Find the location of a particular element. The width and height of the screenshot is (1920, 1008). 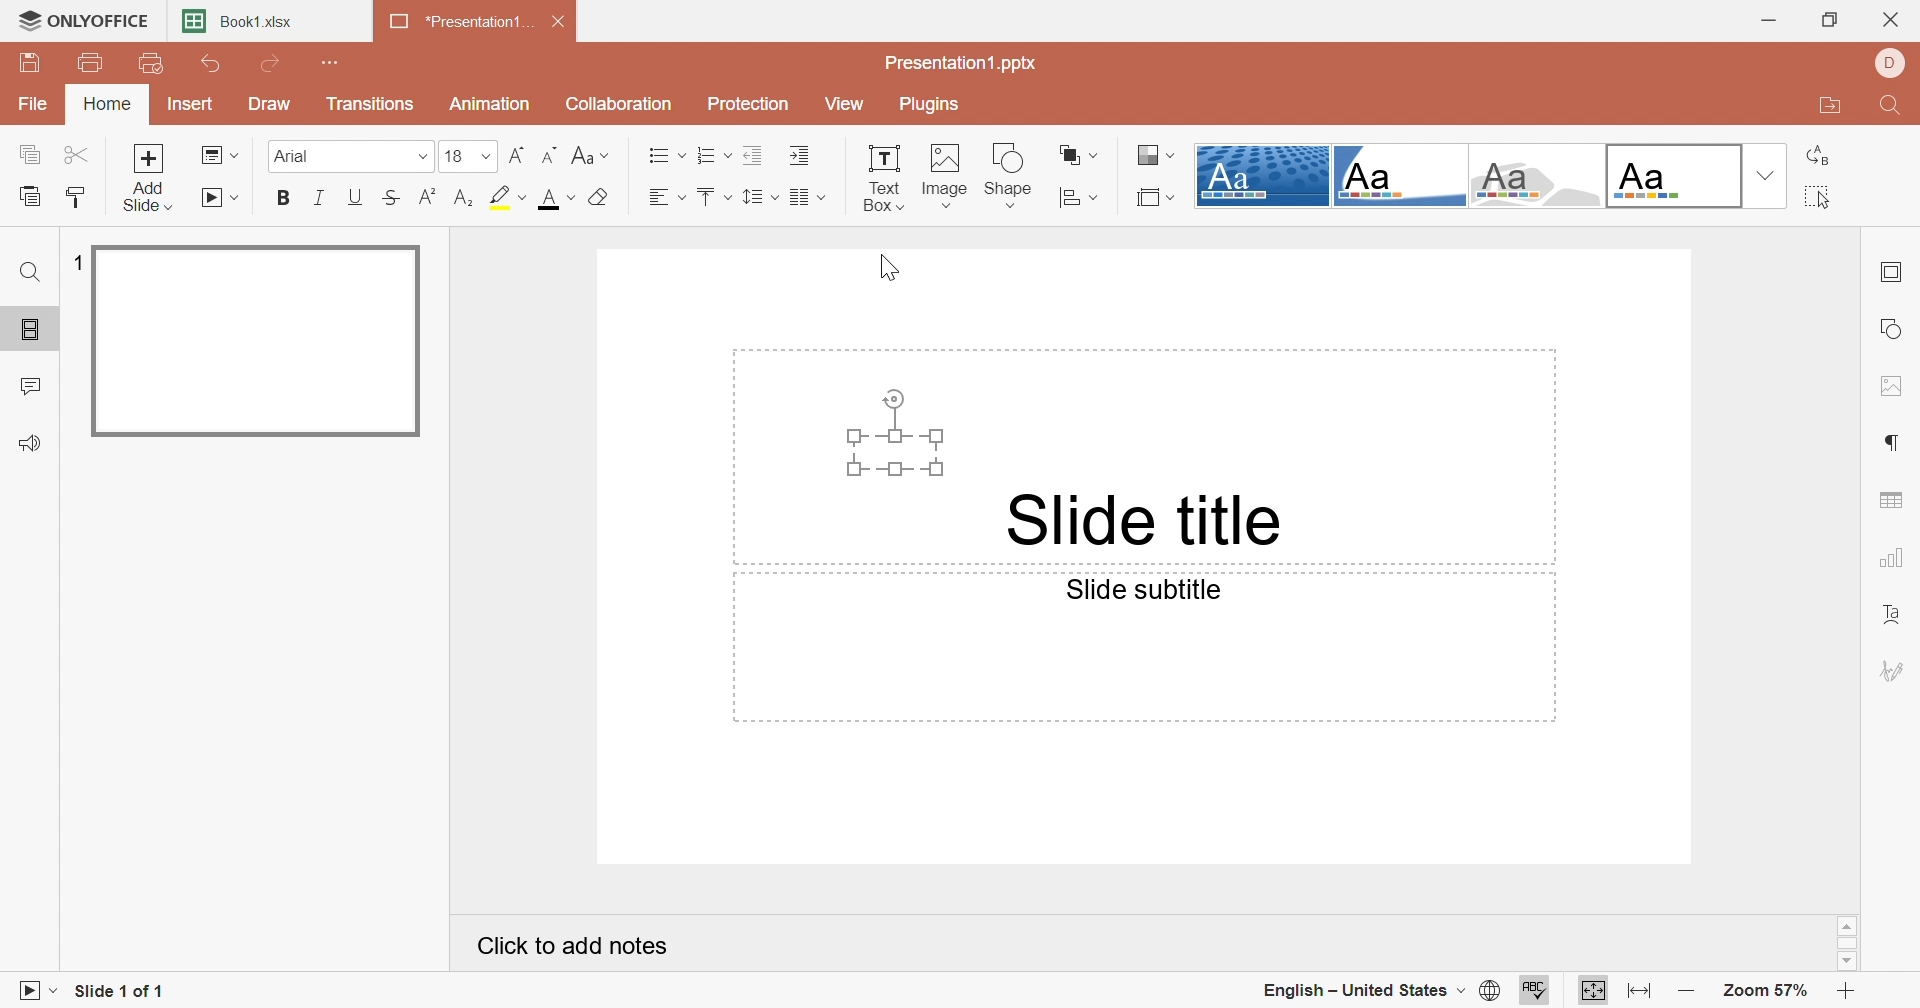

Slide title is located at coordinates (1153, 520).